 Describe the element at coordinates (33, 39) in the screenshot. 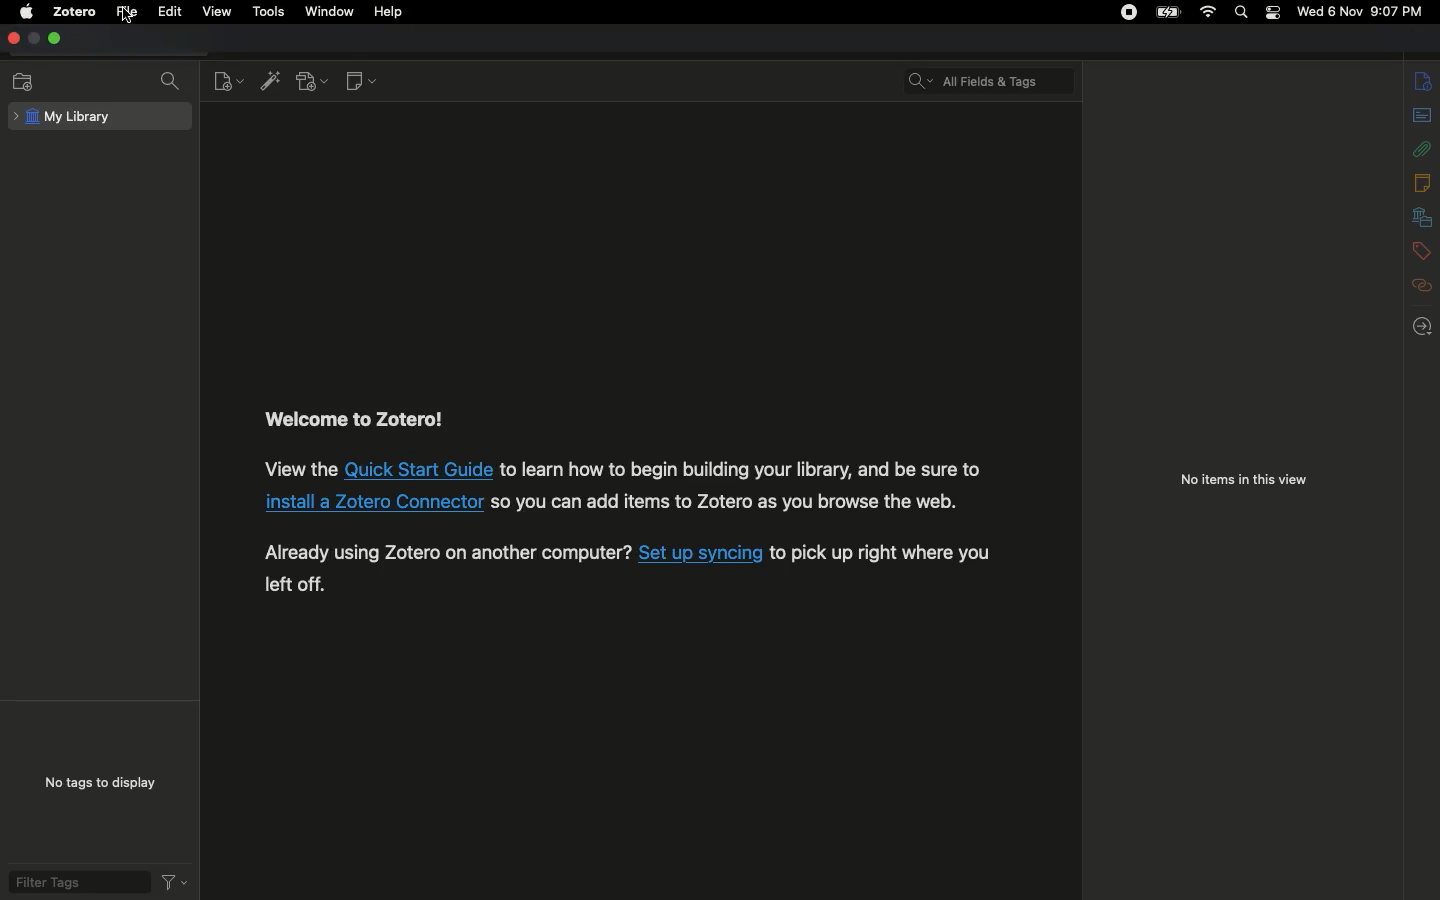

I see `Minimize` at that location.